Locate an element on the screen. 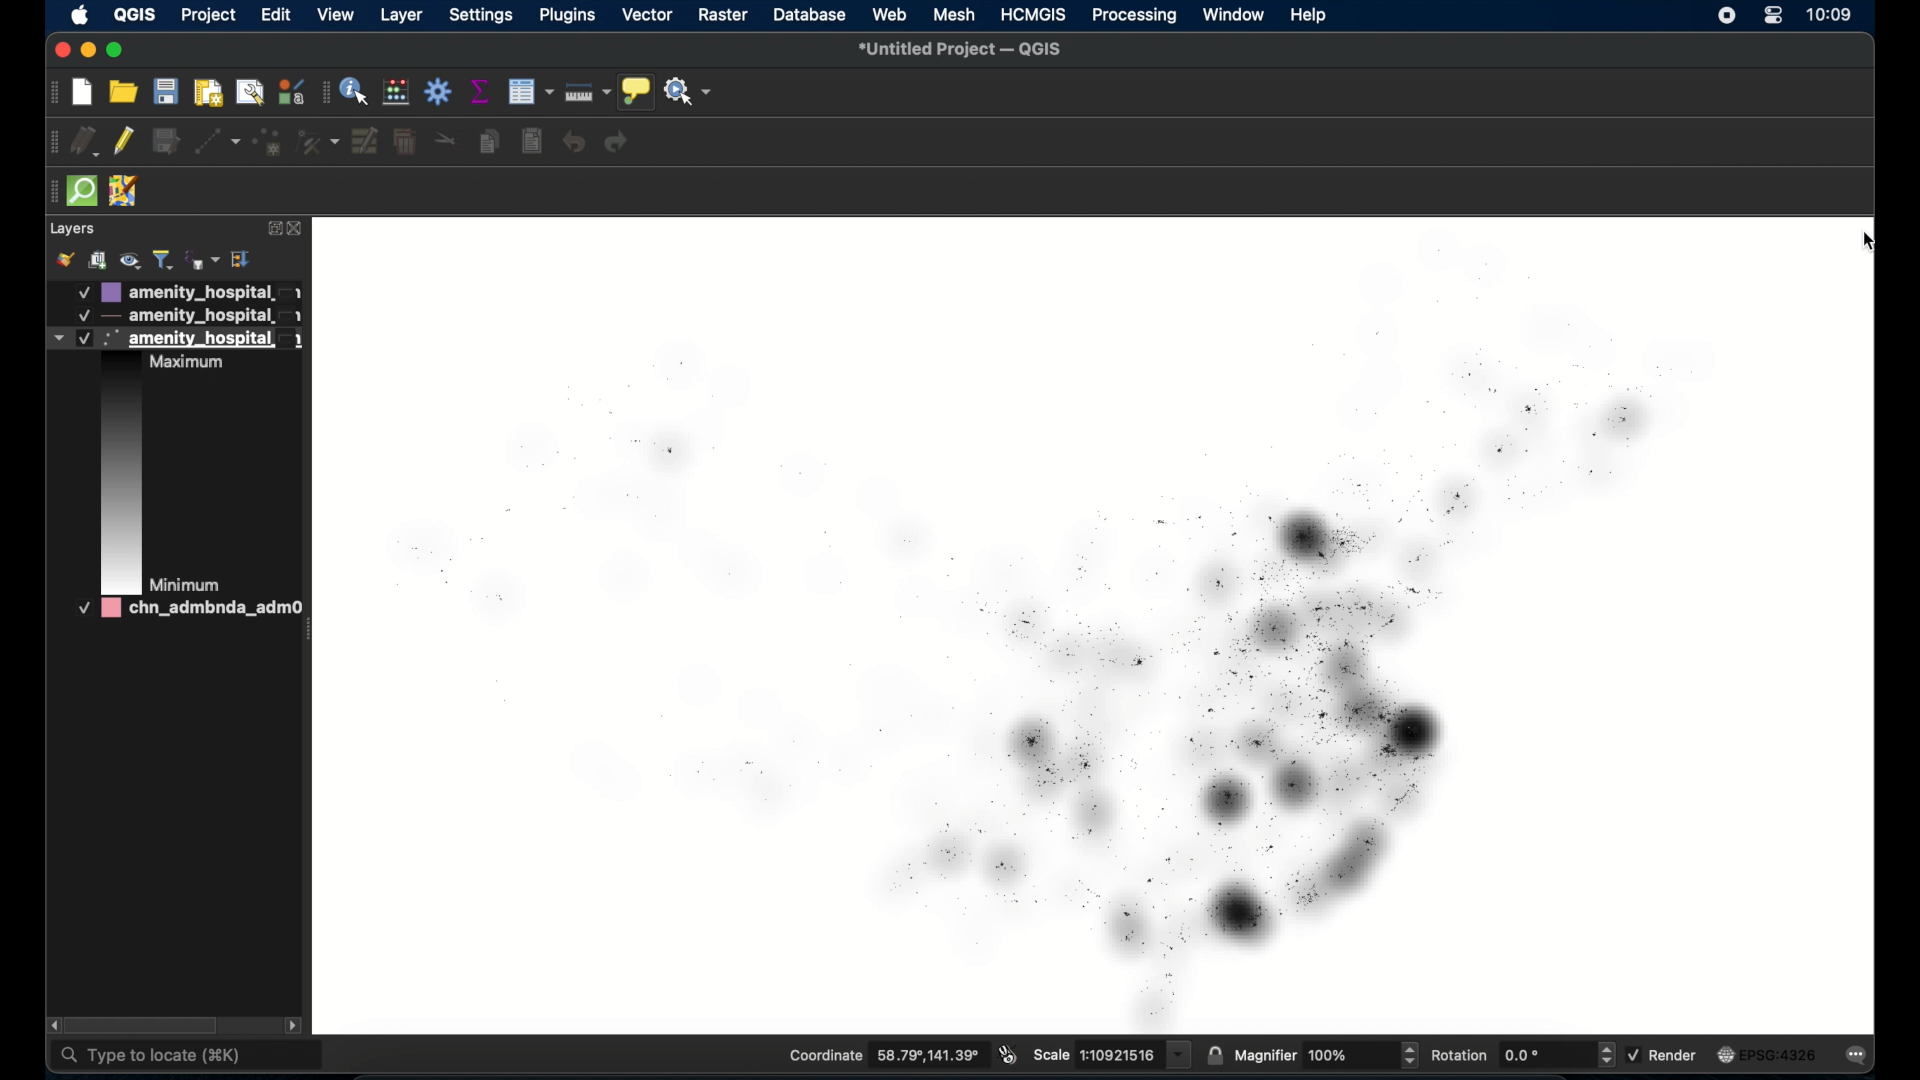 The width and height of the screenshot is (1920, 1080). window is located at coordinates (1233, 15).